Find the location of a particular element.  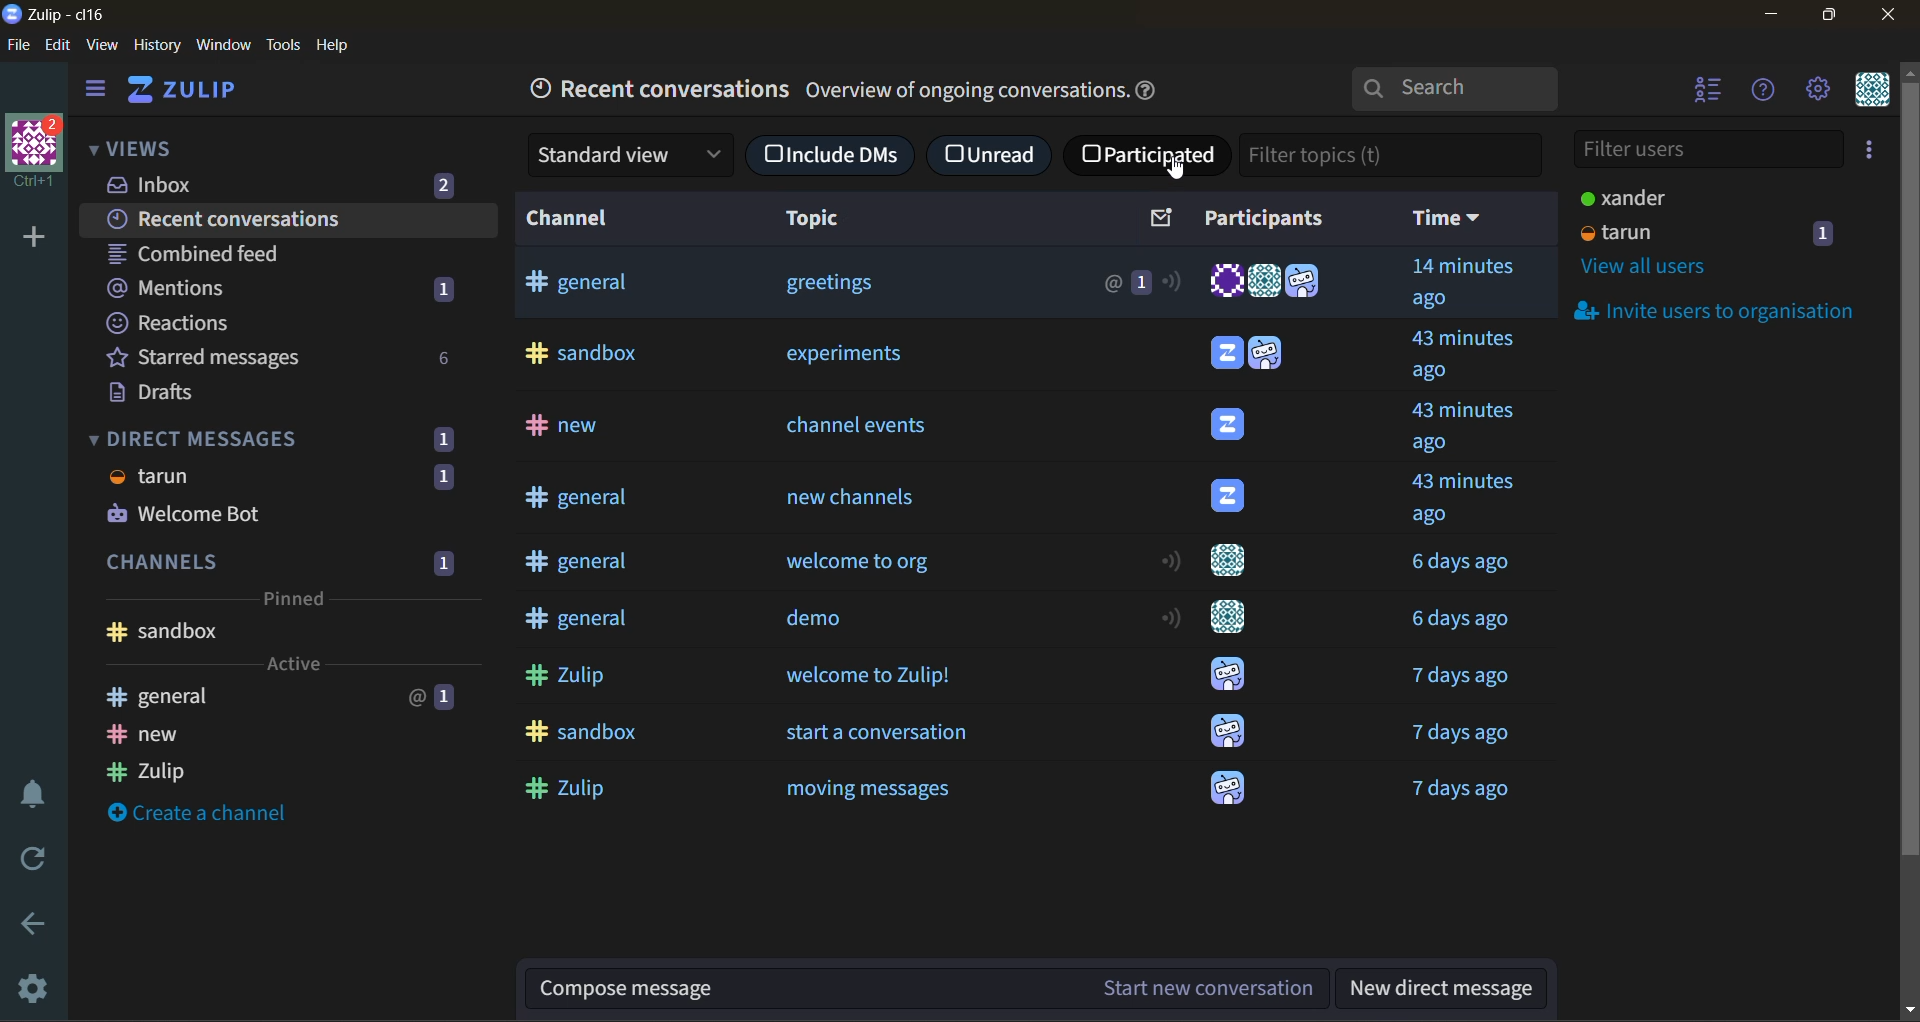

time is located at coordinates (1464, 674).